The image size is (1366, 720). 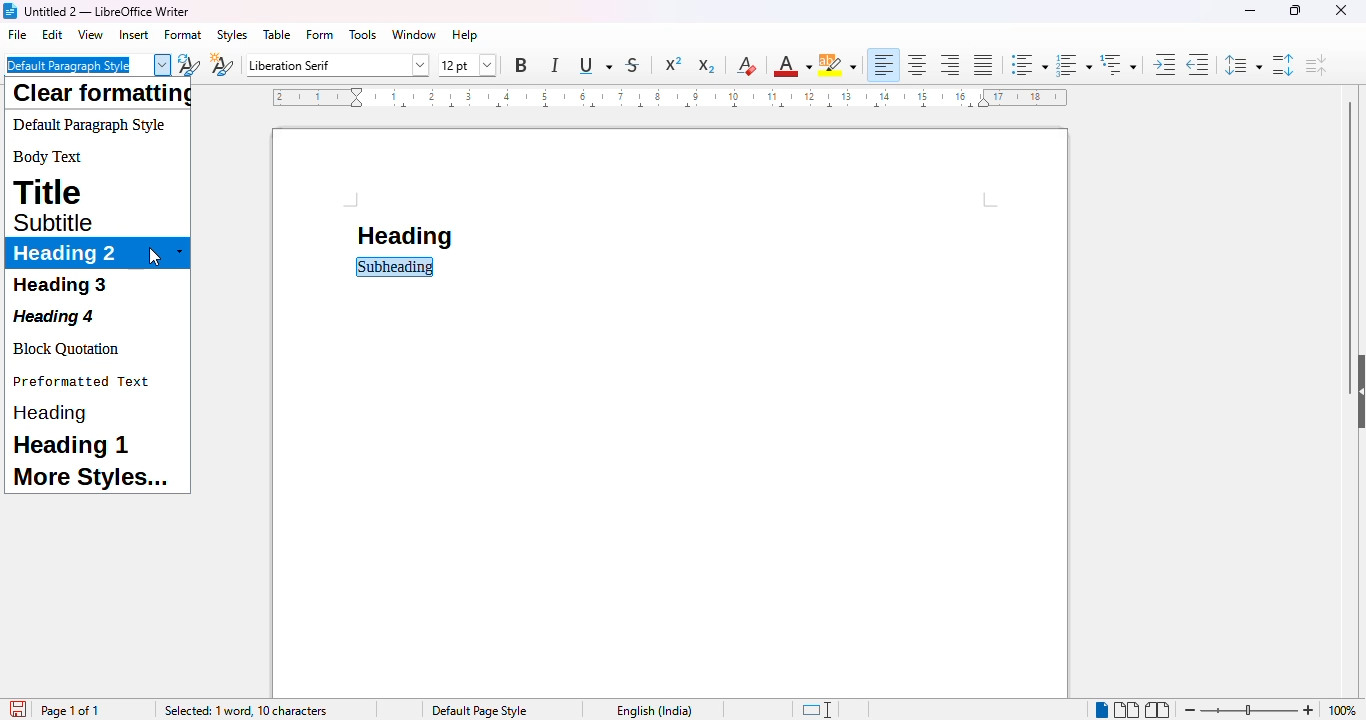 I want to click on show, so click(x=1357, y=391).